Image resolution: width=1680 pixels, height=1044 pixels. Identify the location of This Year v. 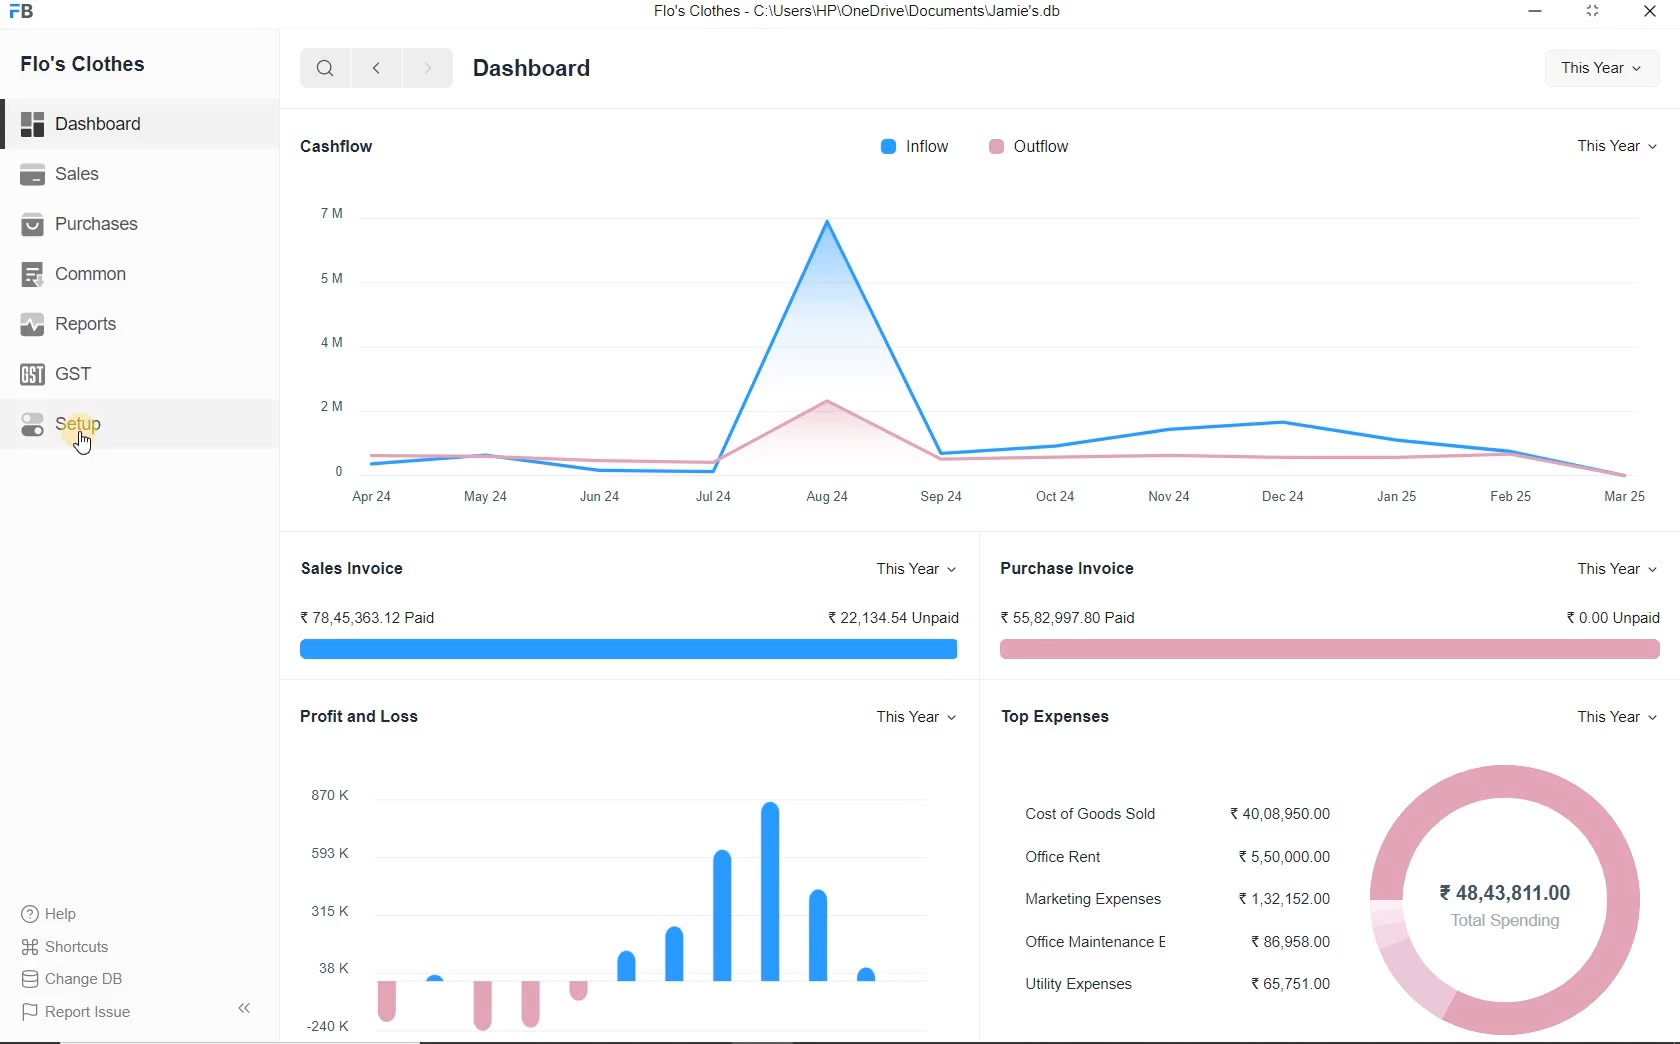
(1598, 69).